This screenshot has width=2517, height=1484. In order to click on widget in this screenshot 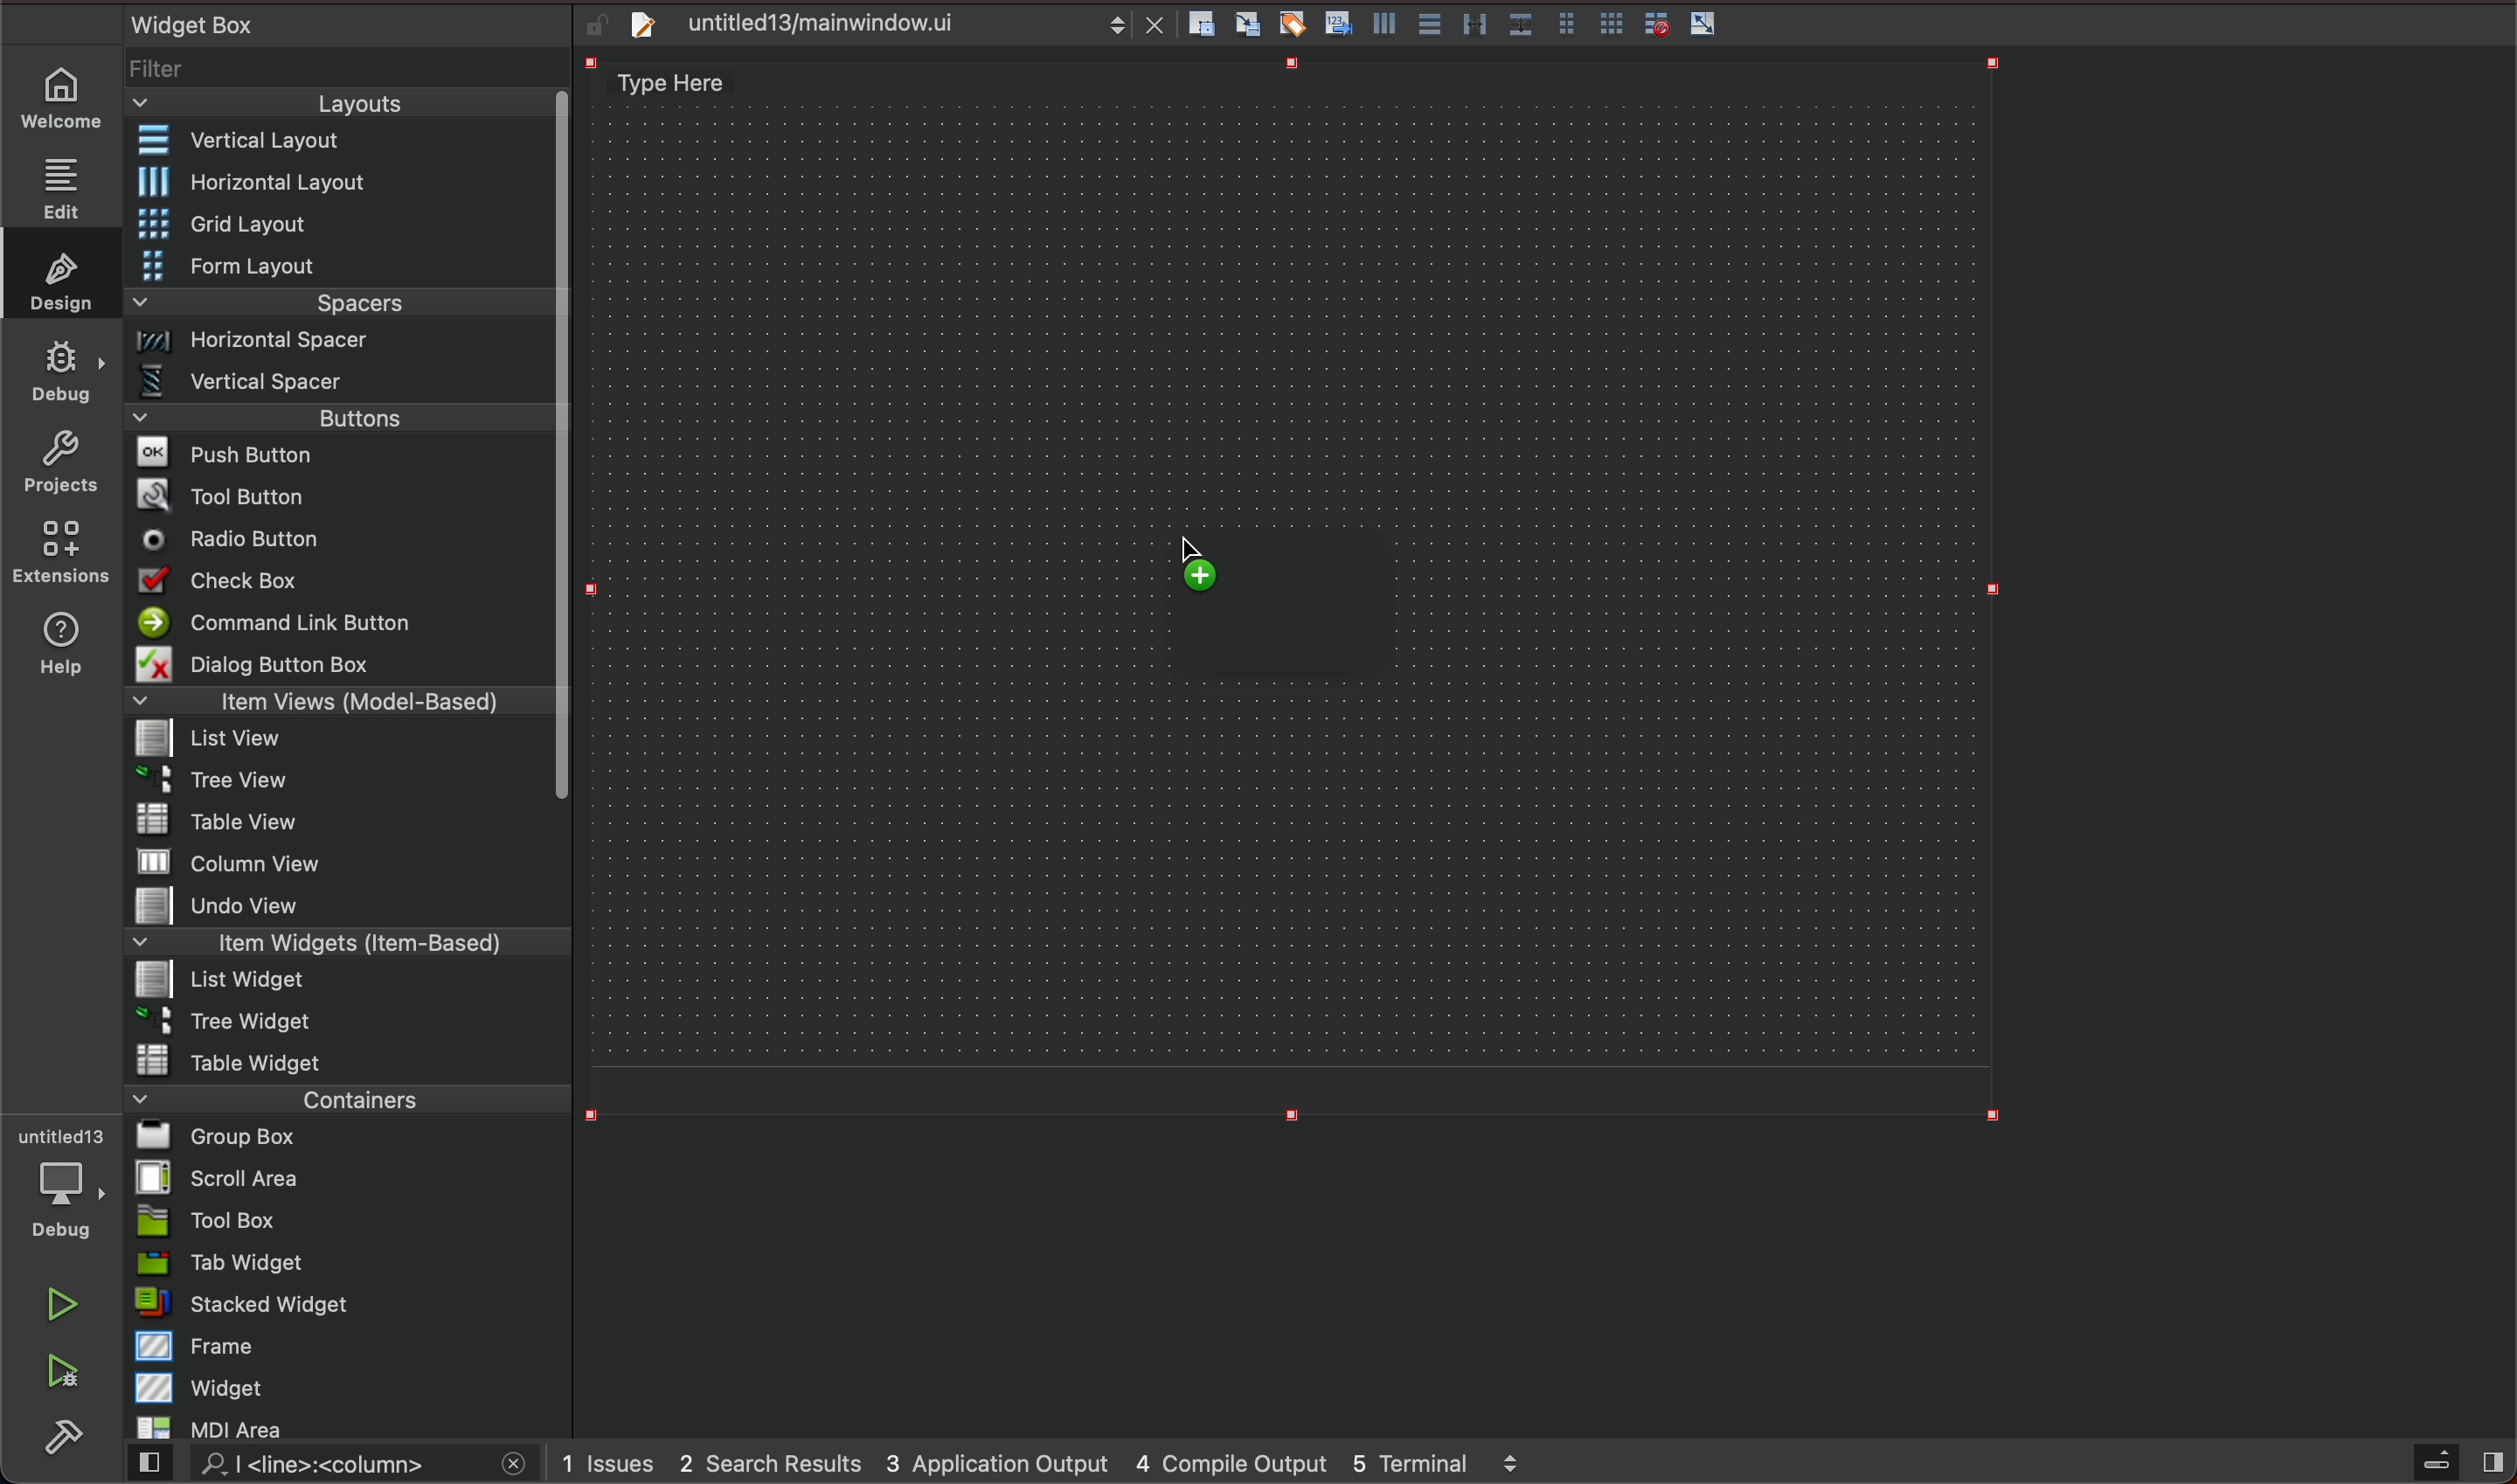, I will do `click(349, 1387)`.